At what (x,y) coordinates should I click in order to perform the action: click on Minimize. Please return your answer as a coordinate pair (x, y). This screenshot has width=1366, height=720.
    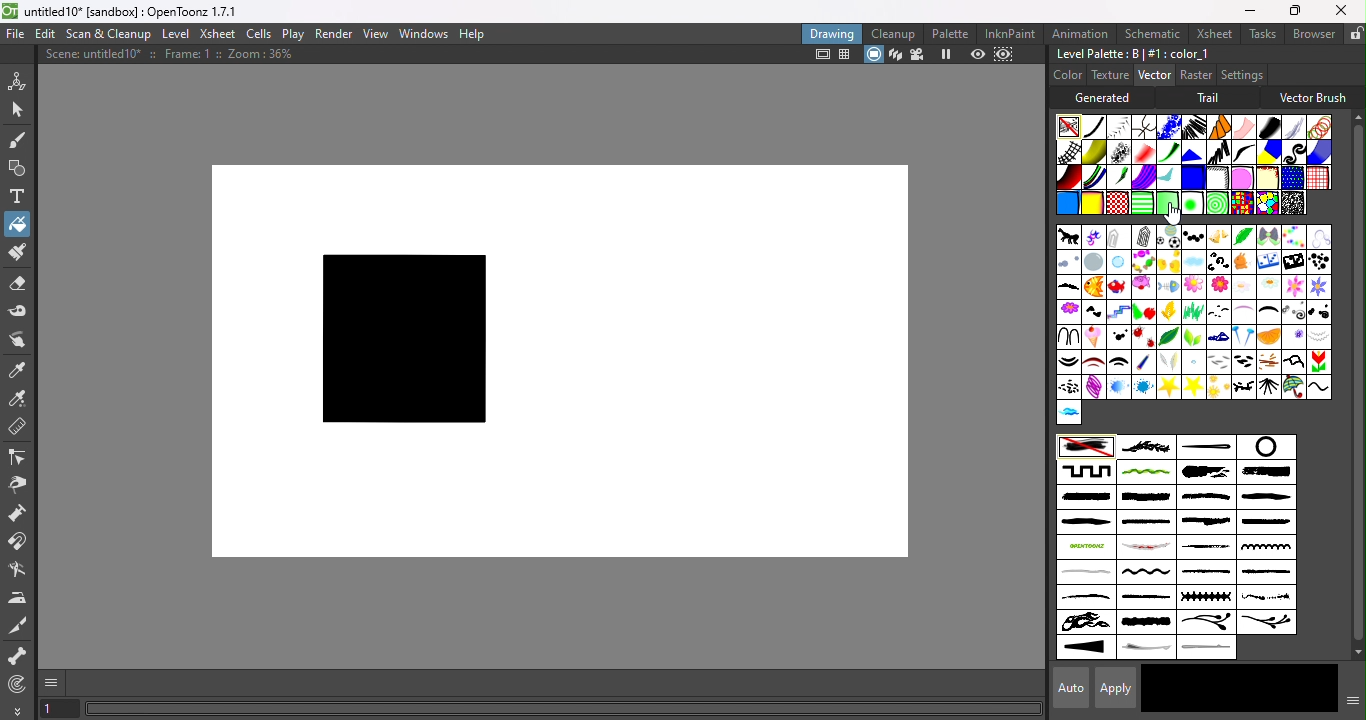
    Looking at the image, I should click on (1250, 10).